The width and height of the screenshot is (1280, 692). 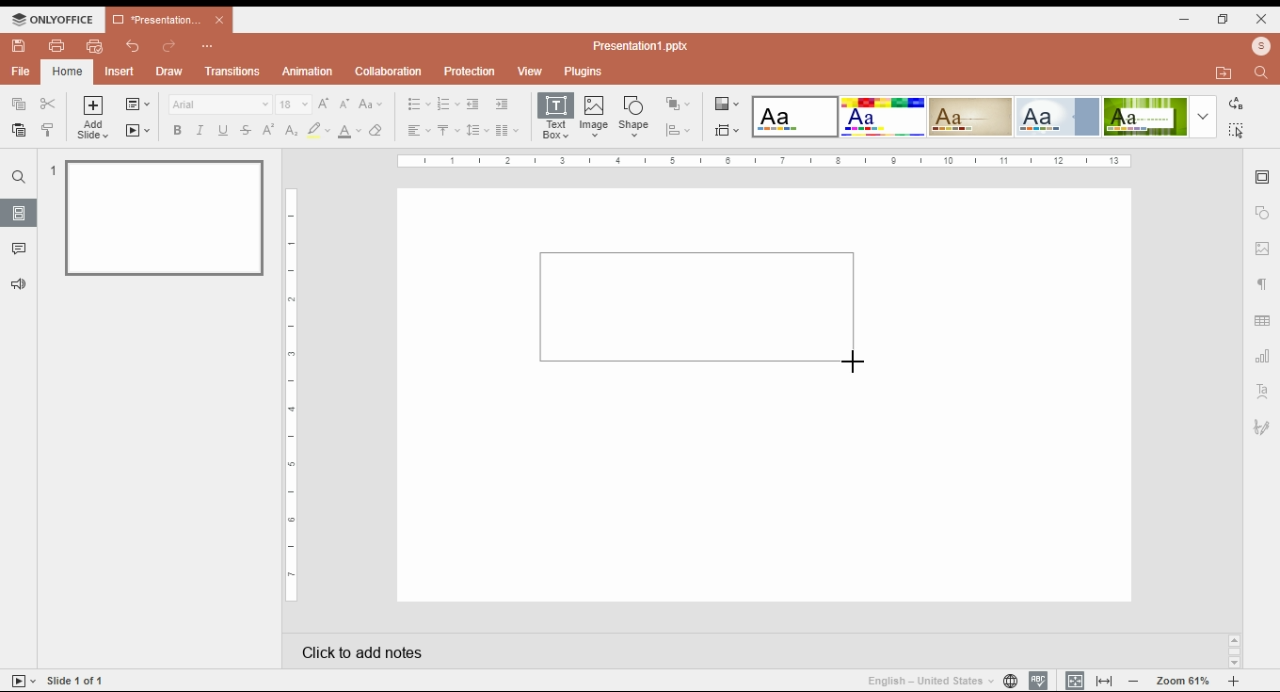 I want to click on strikethrough, so click(x=246, y=131).